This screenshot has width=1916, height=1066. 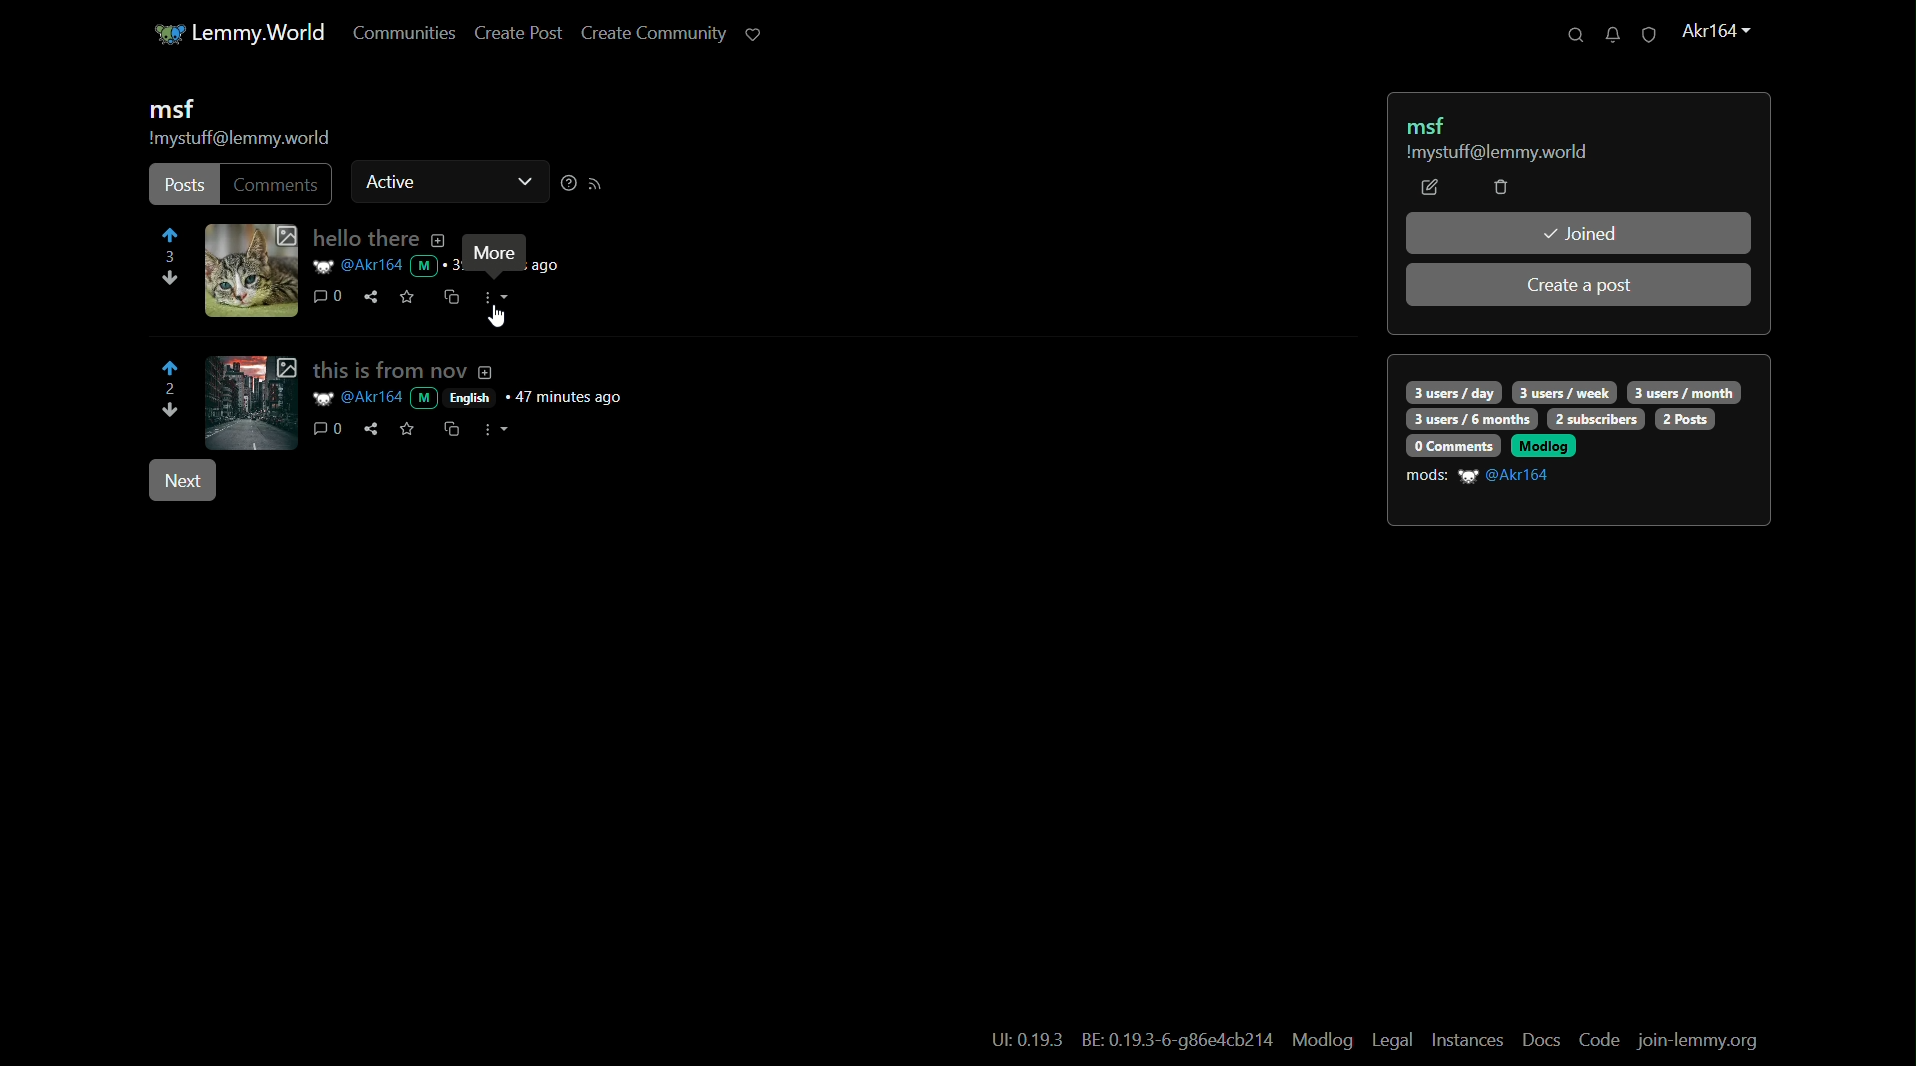 What do you see at coordinates (278, 184) in the screenshot?
I see `comment` at bounding box center [278, 184].